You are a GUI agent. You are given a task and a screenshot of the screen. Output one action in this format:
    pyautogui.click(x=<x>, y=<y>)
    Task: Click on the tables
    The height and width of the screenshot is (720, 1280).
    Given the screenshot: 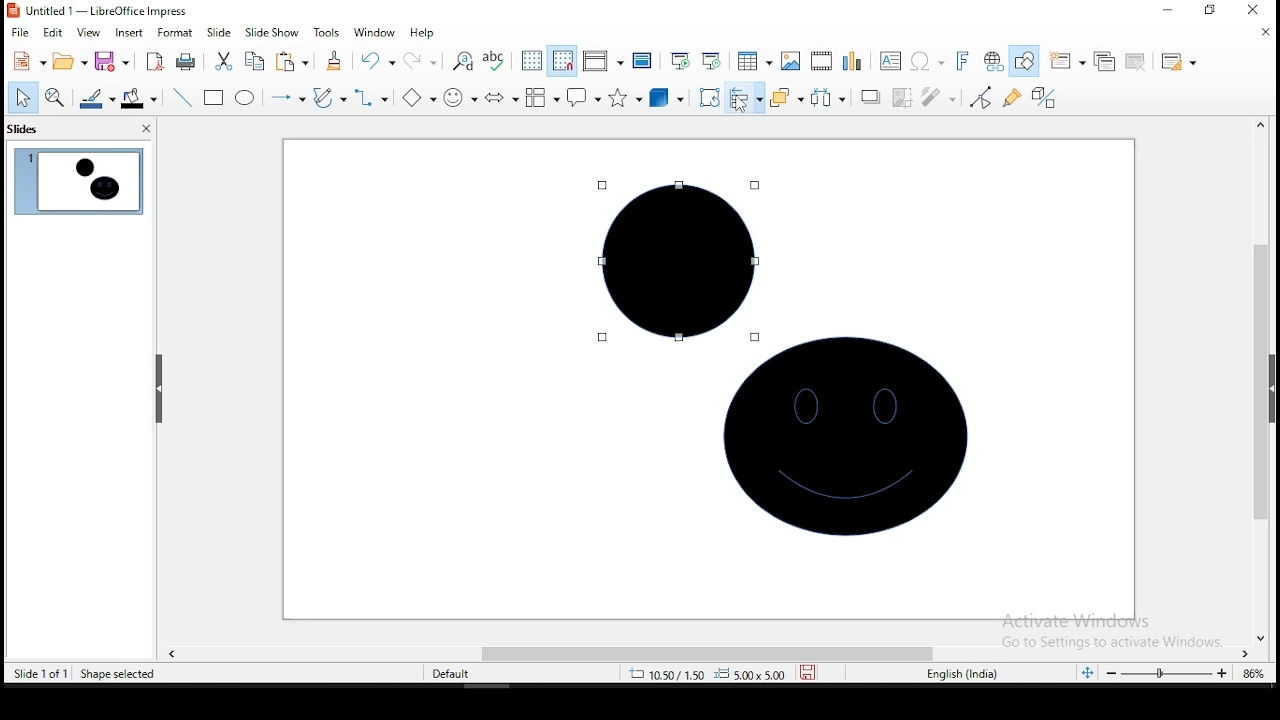 What is the action you would take?
    pyautogui.click(x=754, y=64)
    